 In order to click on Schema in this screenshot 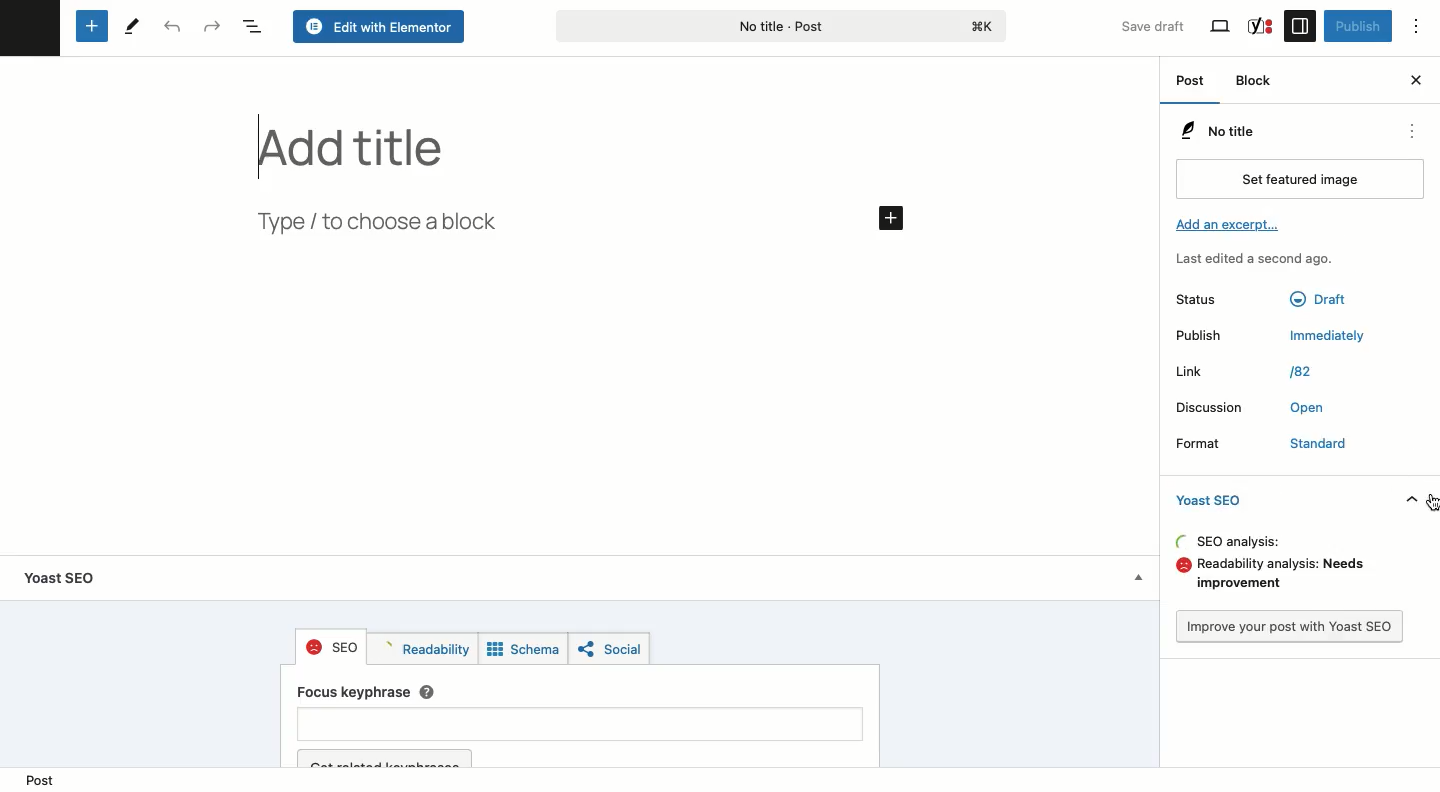, I will do `click(523, 651)`.